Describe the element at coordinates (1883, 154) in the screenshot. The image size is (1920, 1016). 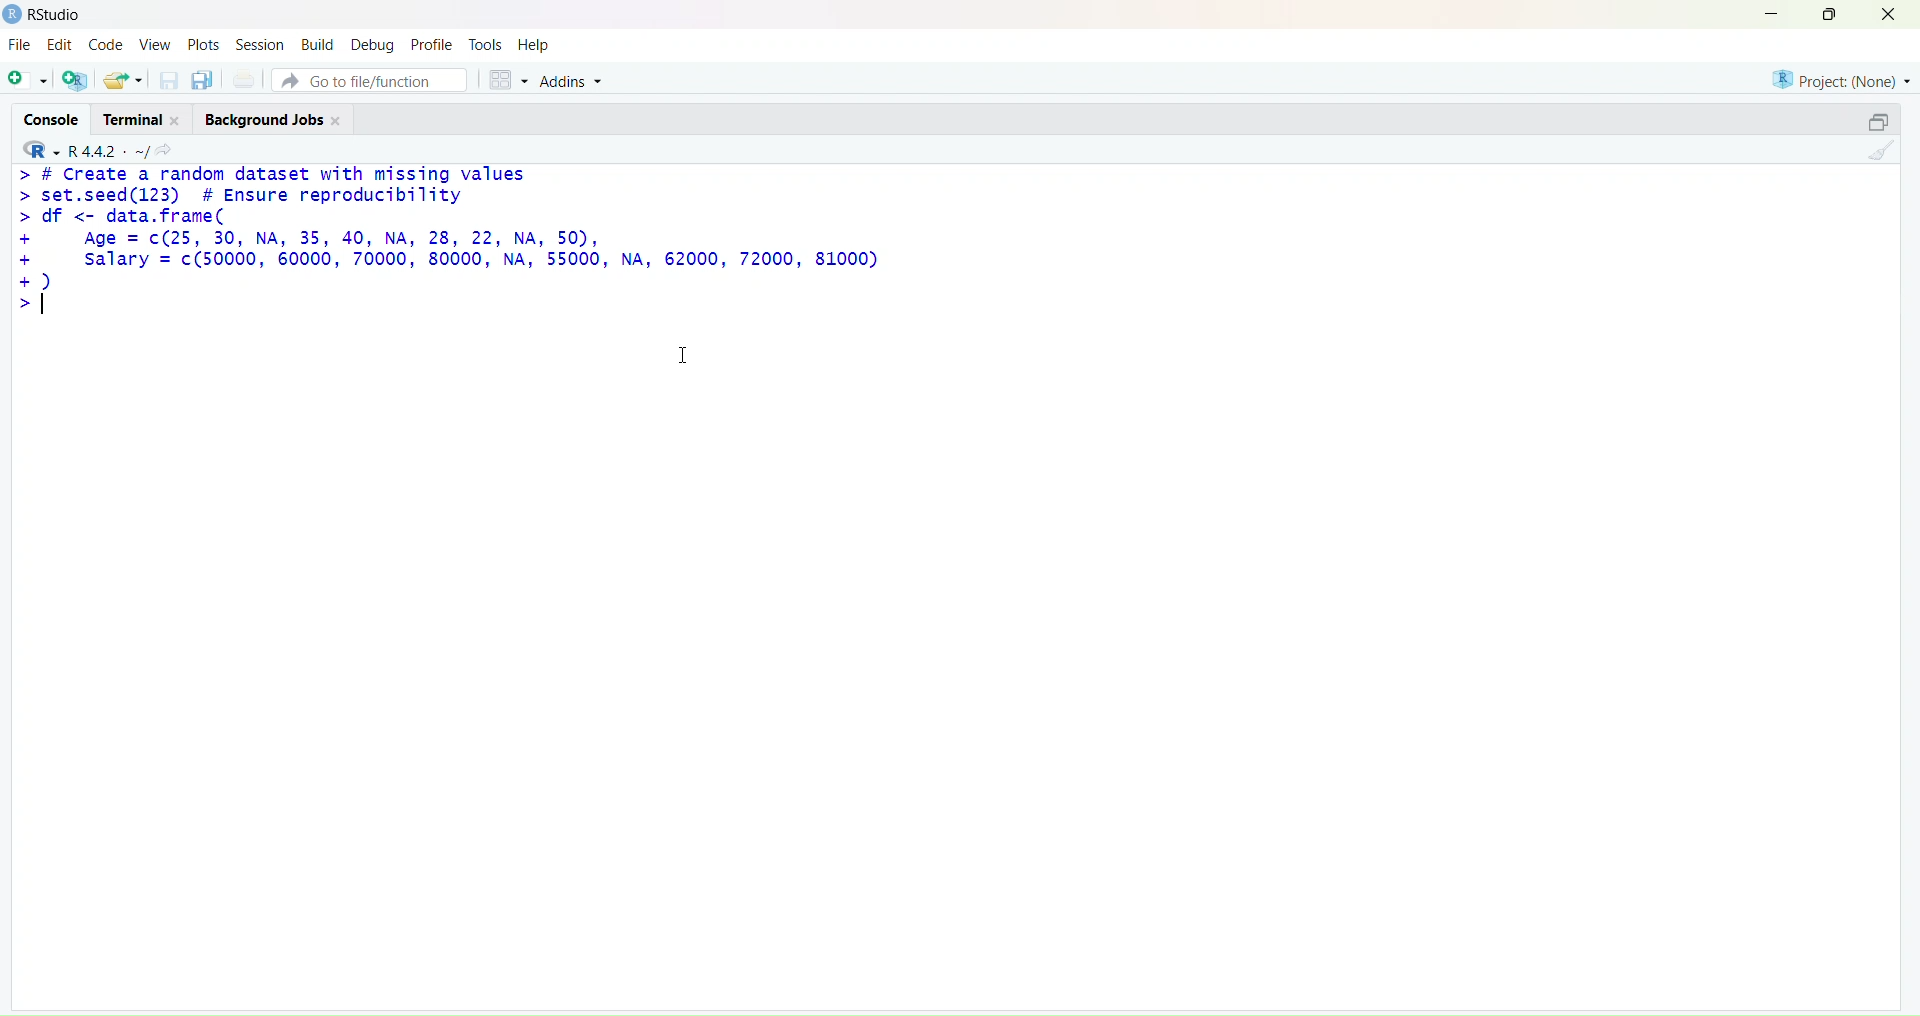
I see `clear console ` at that location.